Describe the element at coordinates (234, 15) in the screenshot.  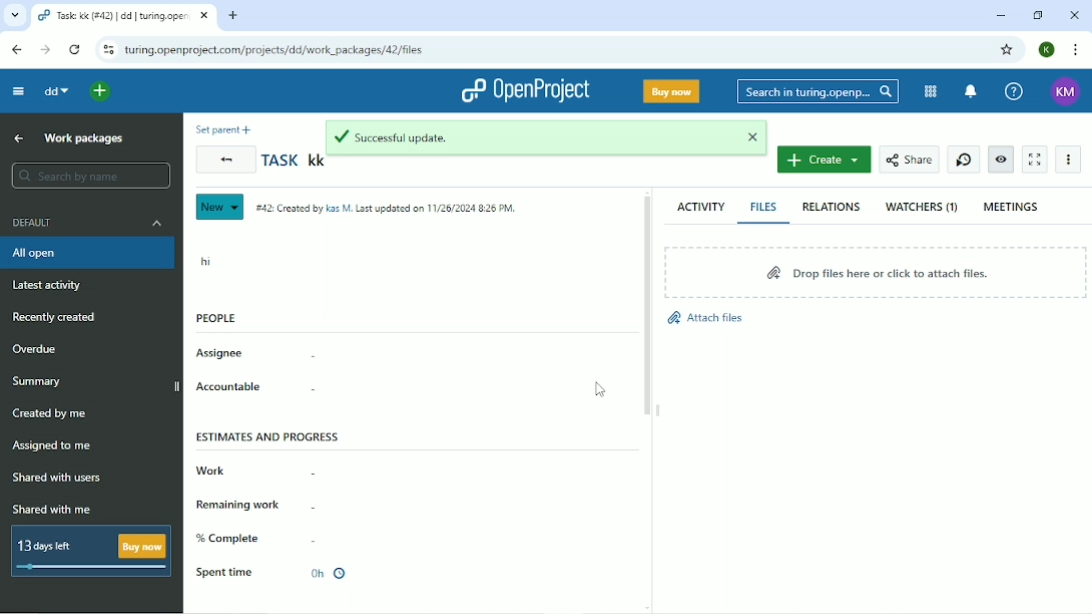
I see `New tab` at that location.